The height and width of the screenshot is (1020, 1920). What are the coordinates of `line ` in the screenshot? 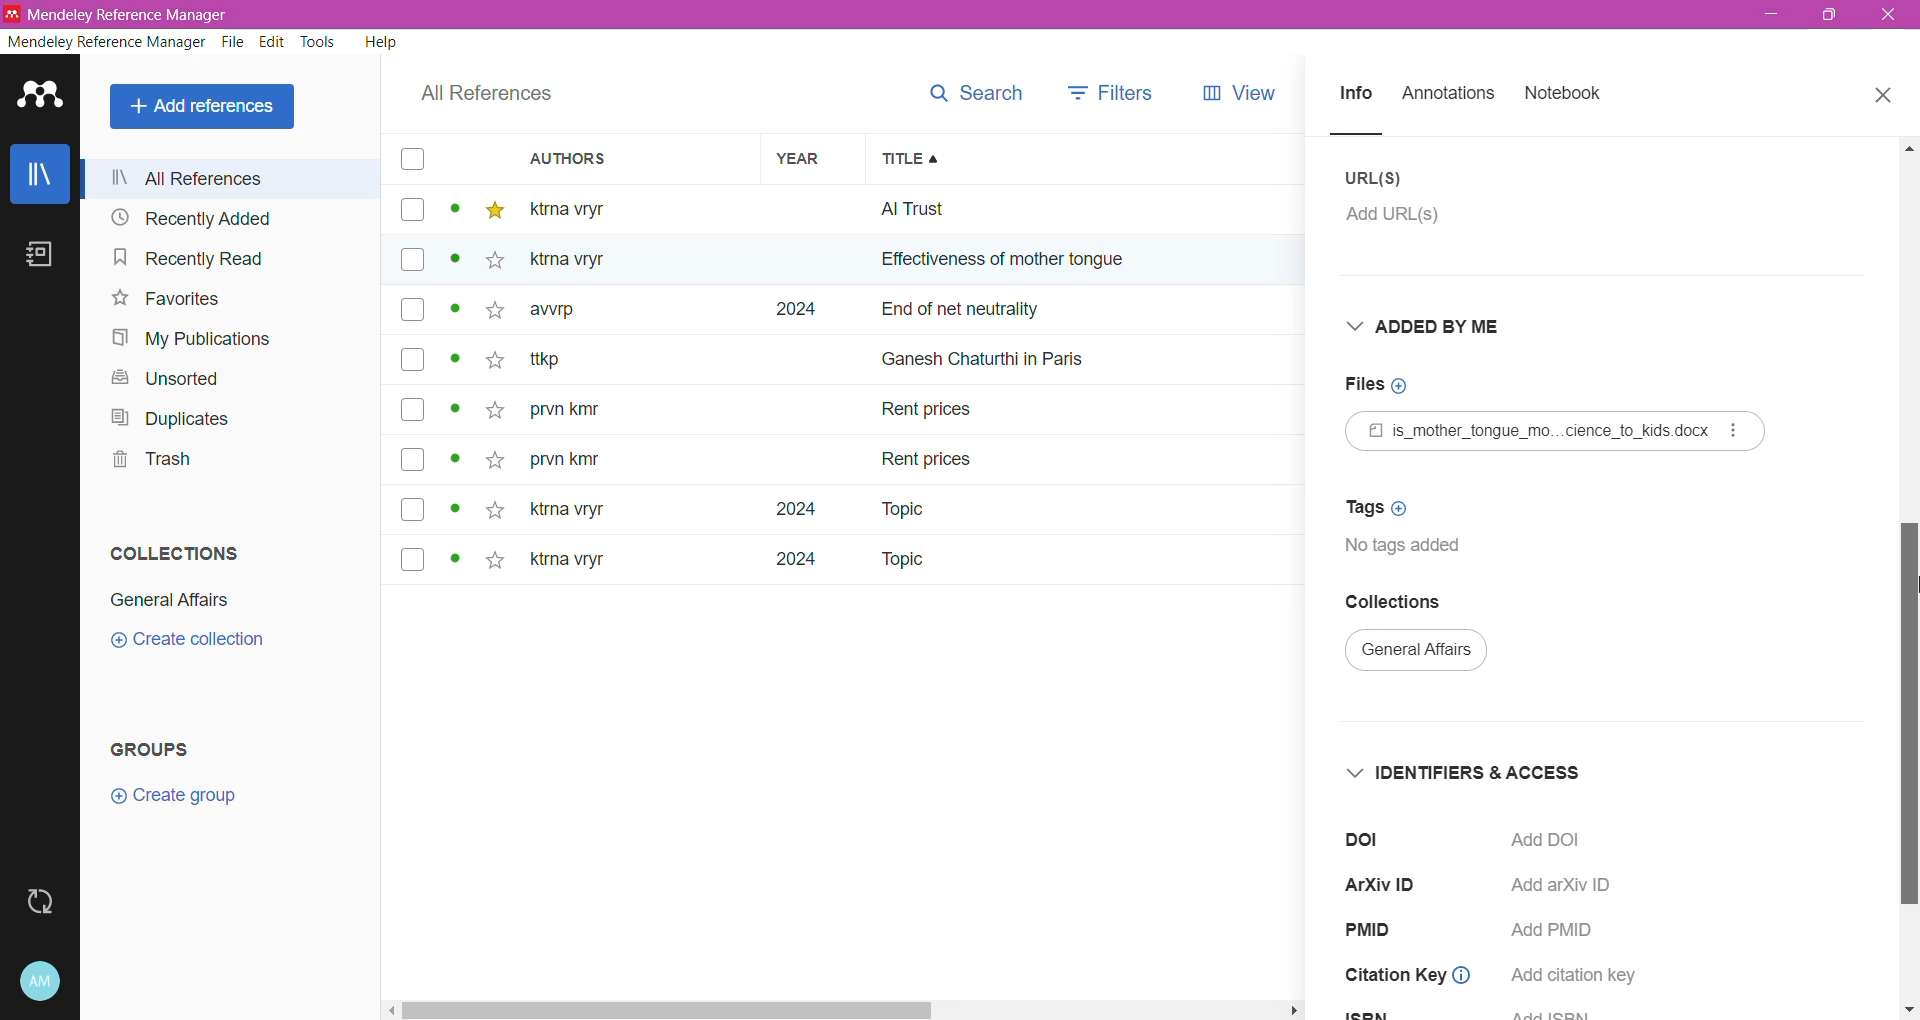 It's located at (1375, 134).